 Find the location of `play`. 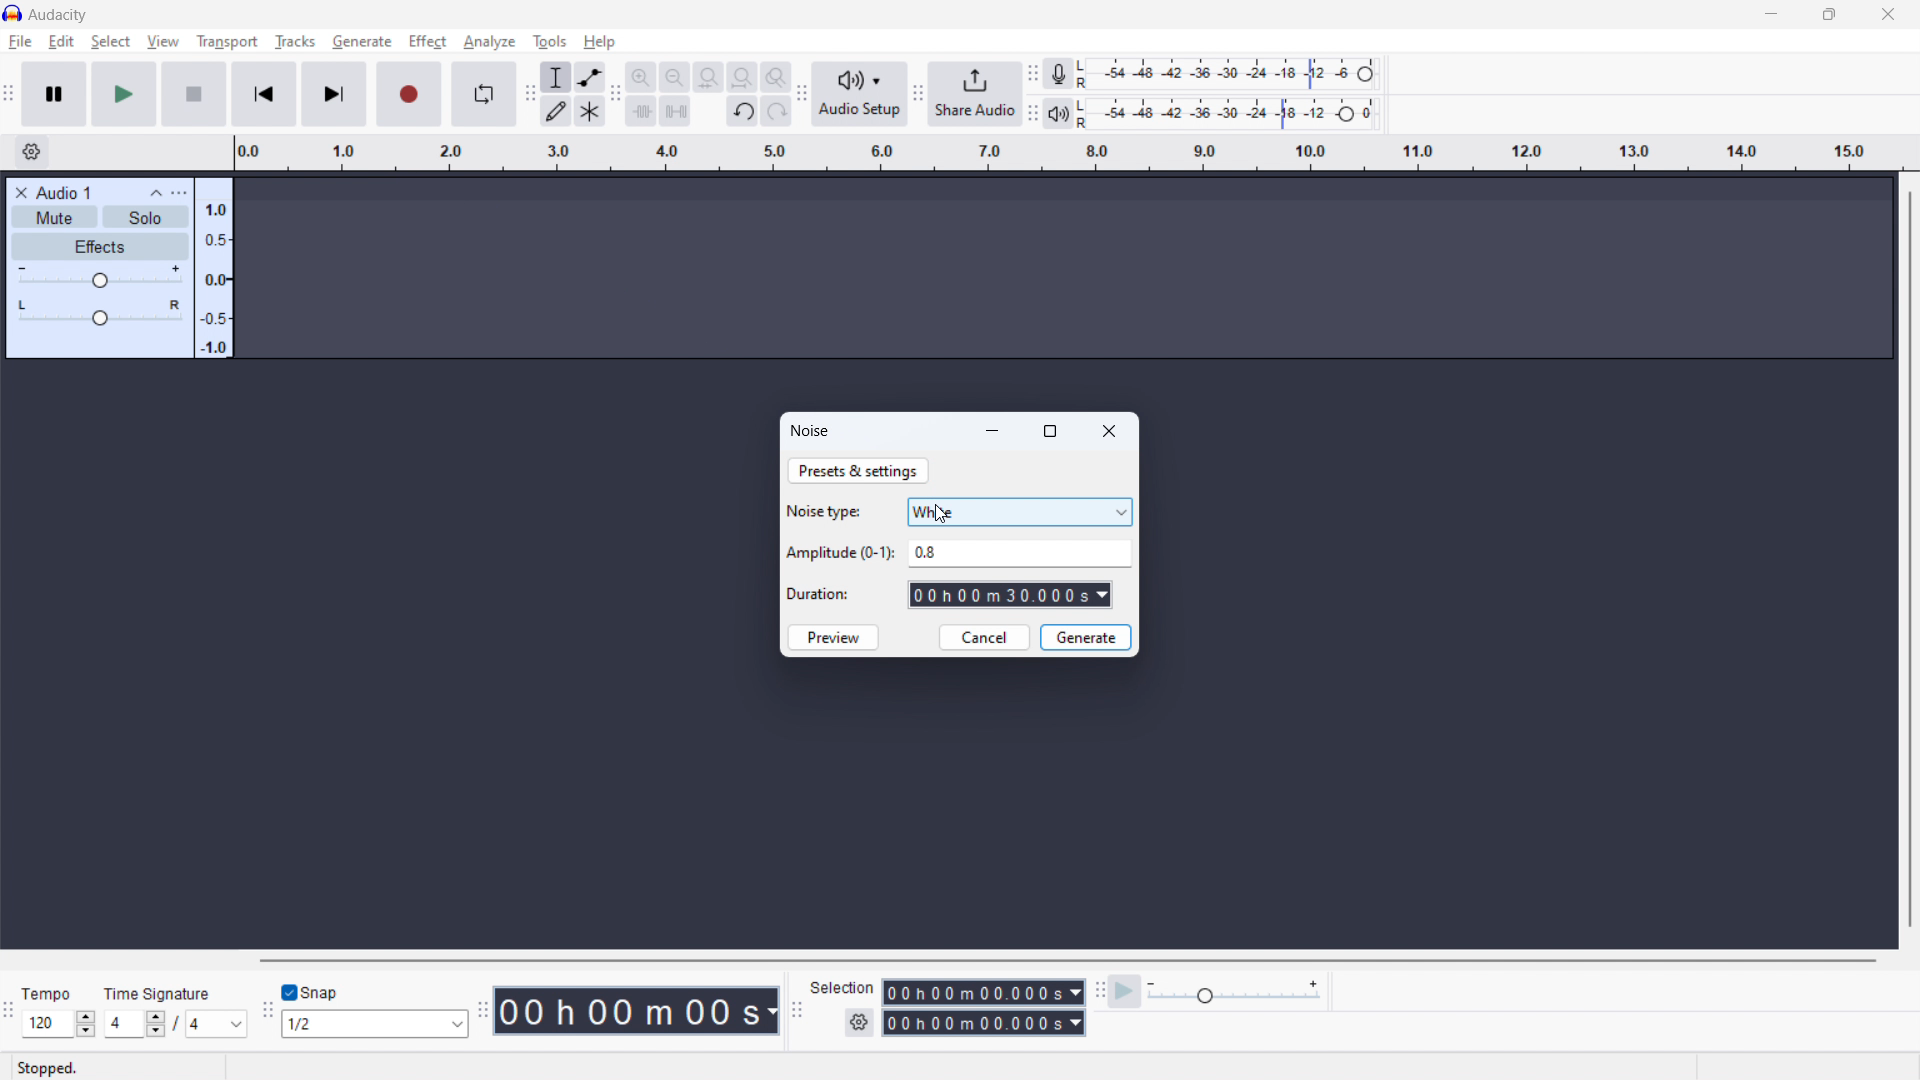

play is located at coordinates (124, 94).